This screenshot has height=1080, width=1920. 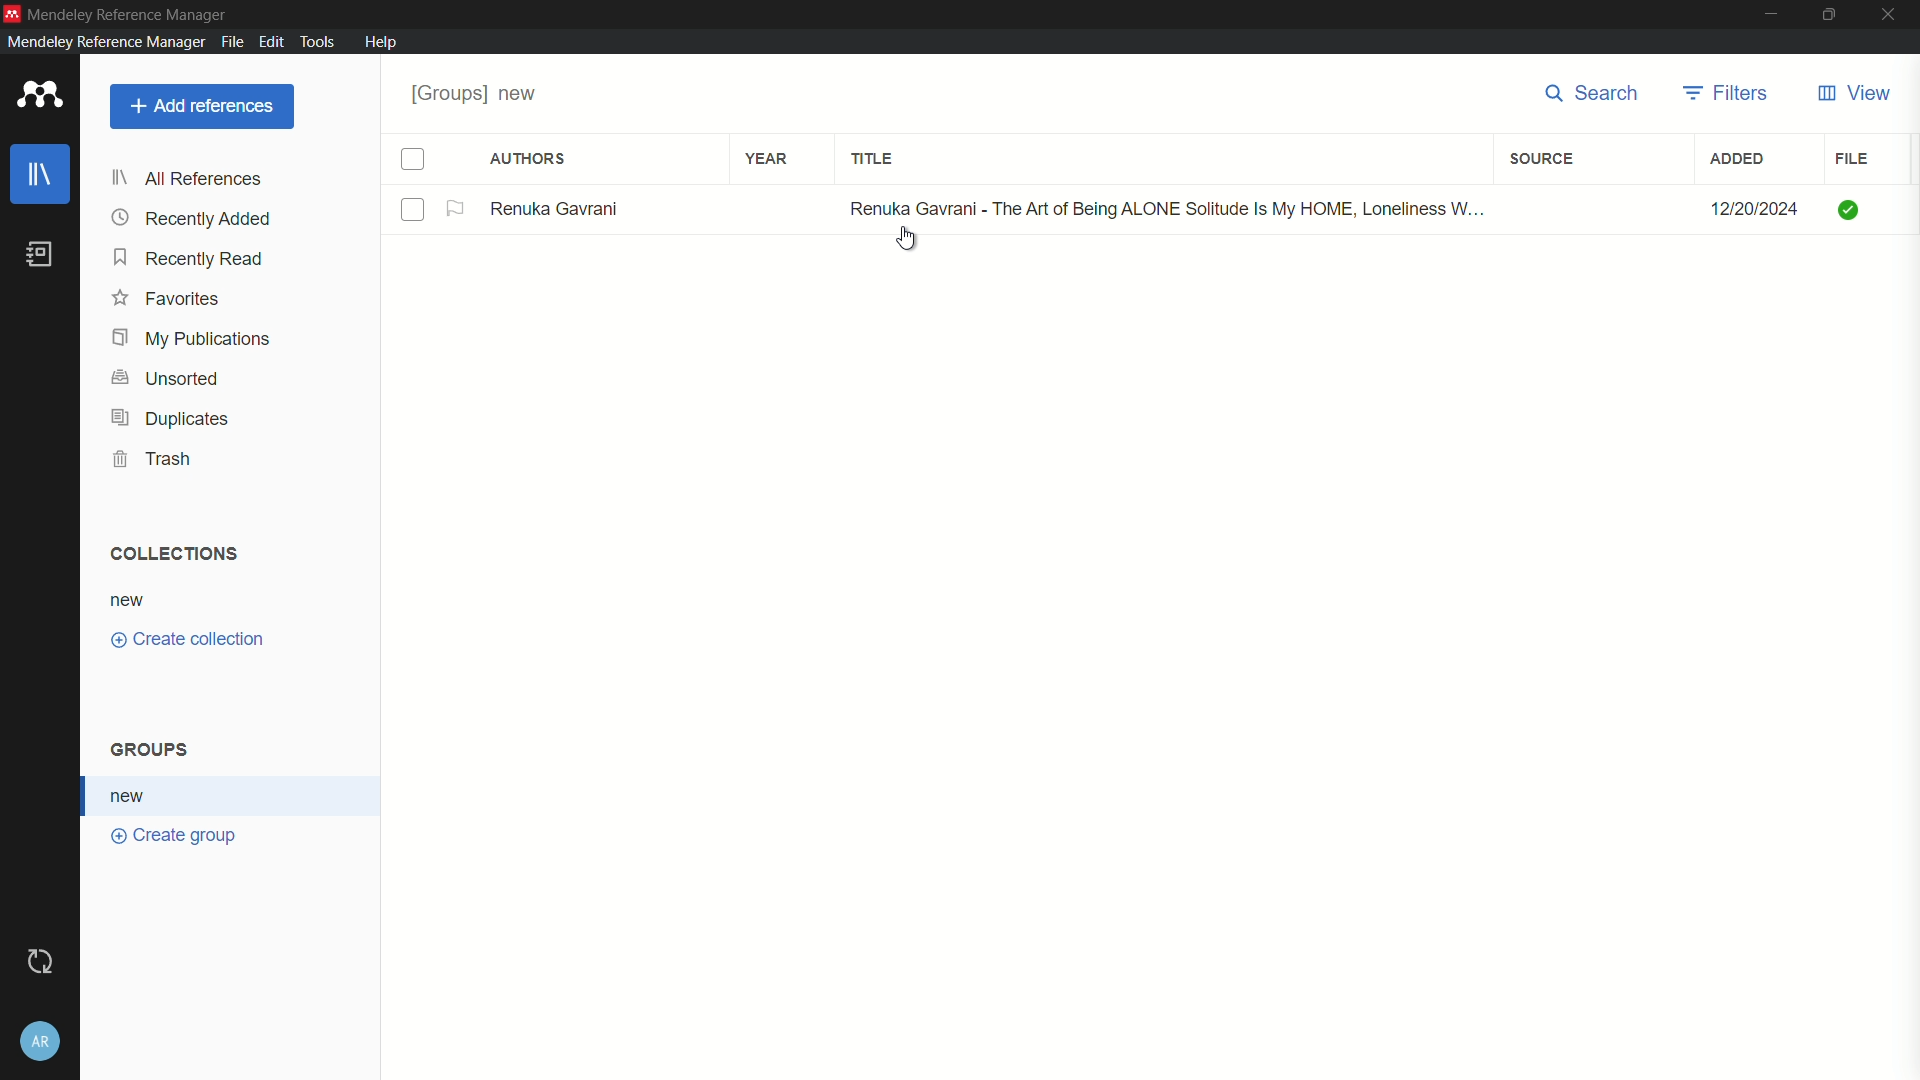 What do you see at coordinates (1831, 14) in the screenshot?
I see `maximize` at bounding box center [1831, 14].